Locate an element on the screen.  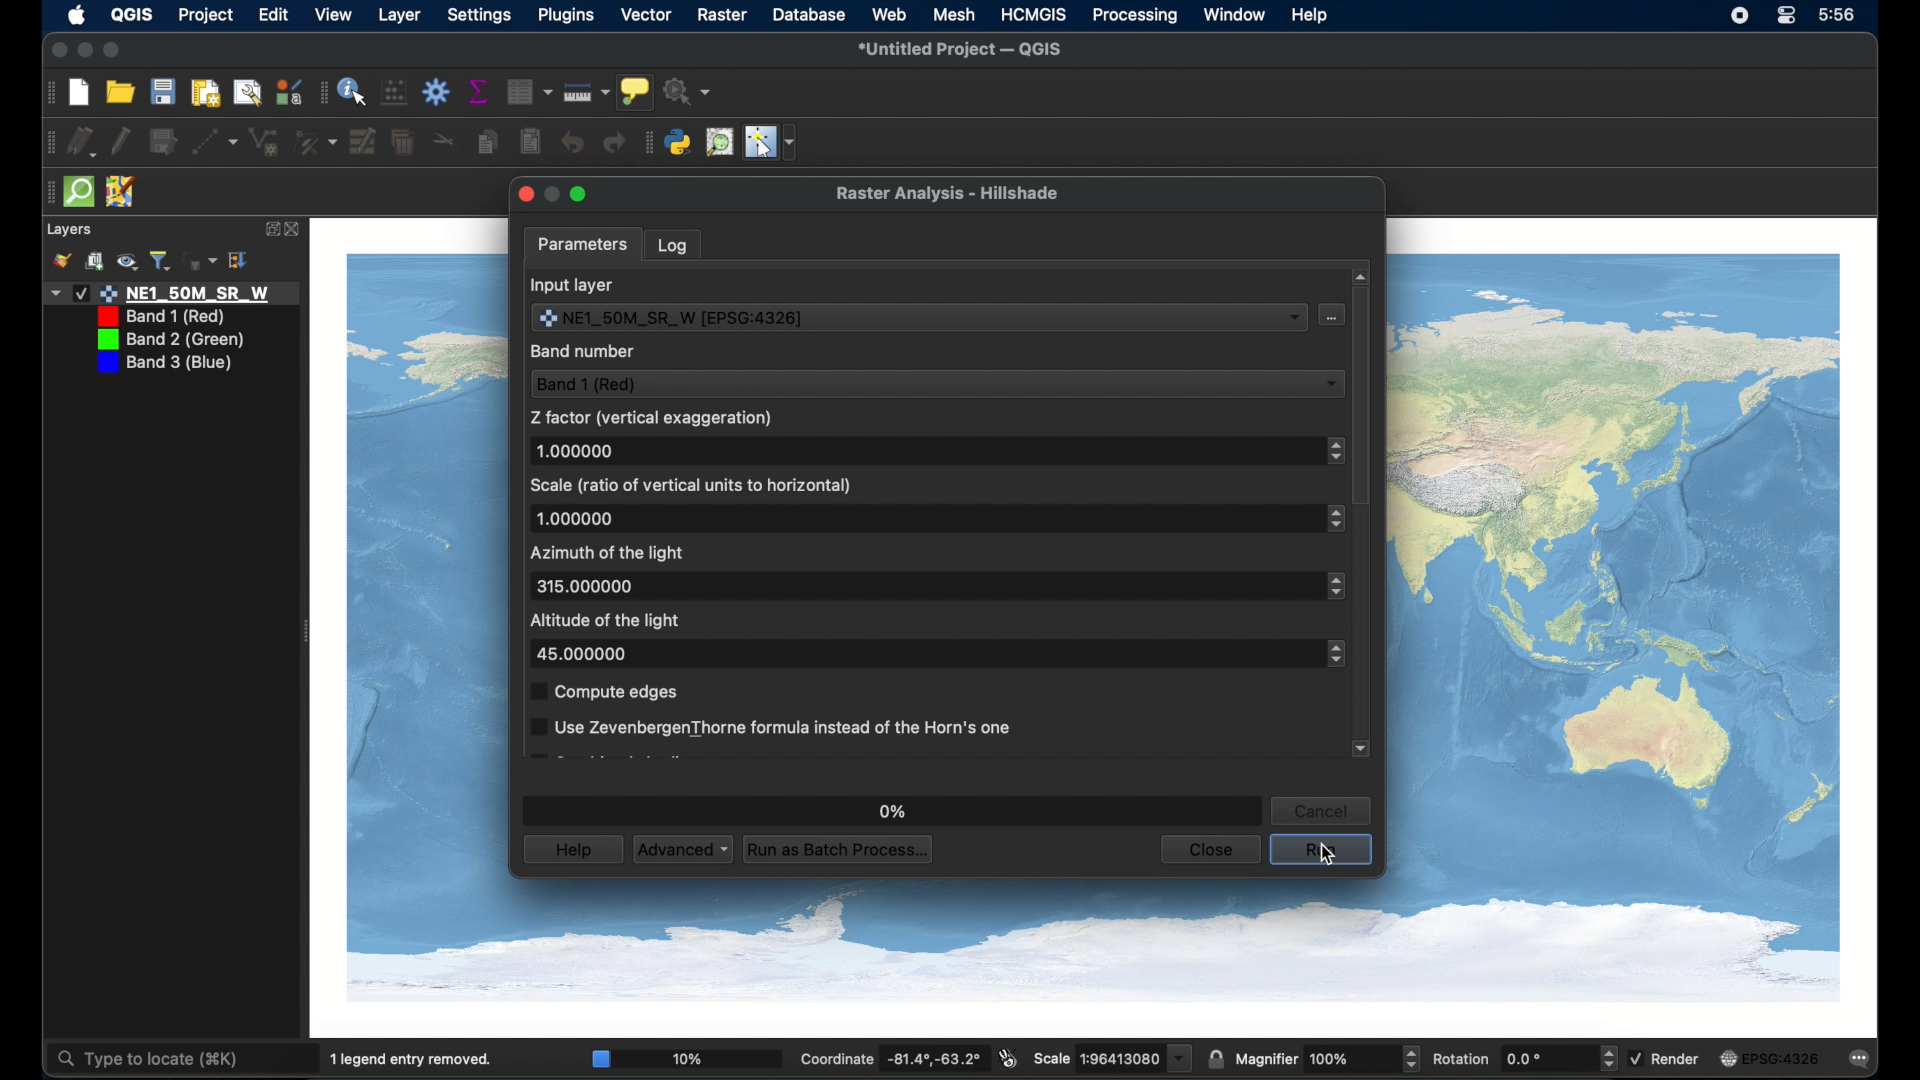
open layout manager is located at coordinates (248, 91).